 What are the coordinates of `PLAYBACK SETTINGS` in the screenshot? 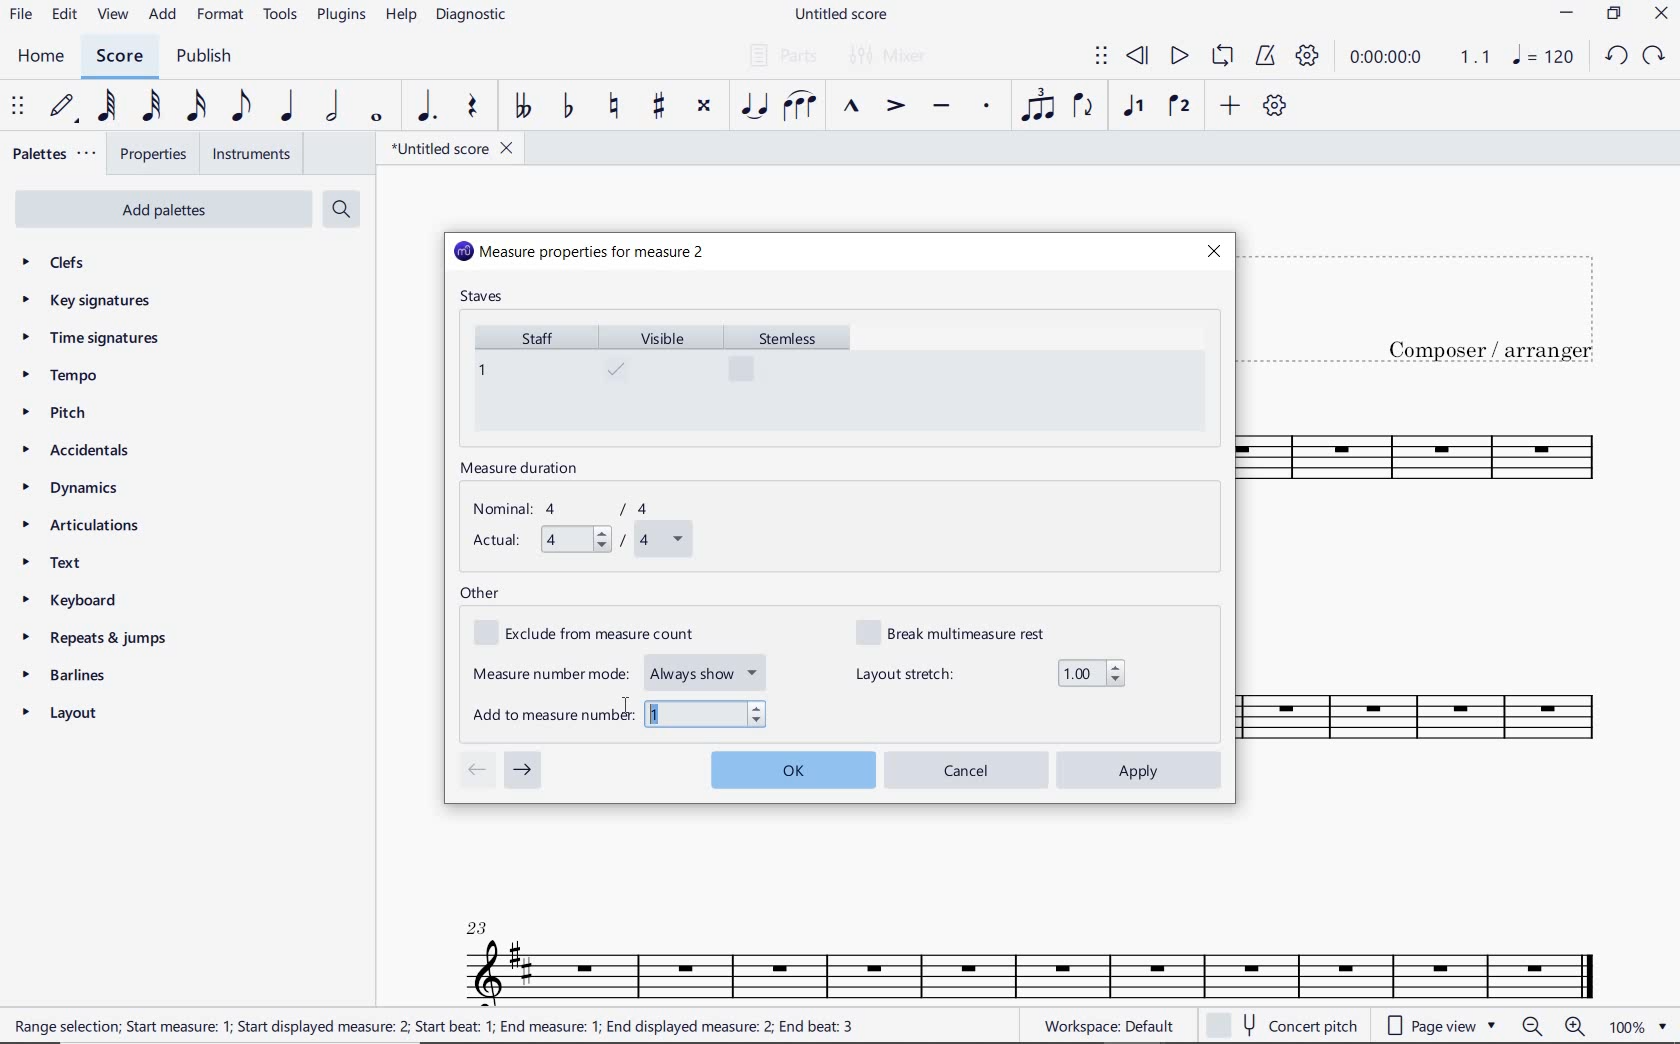 It's located at (1307, 57).